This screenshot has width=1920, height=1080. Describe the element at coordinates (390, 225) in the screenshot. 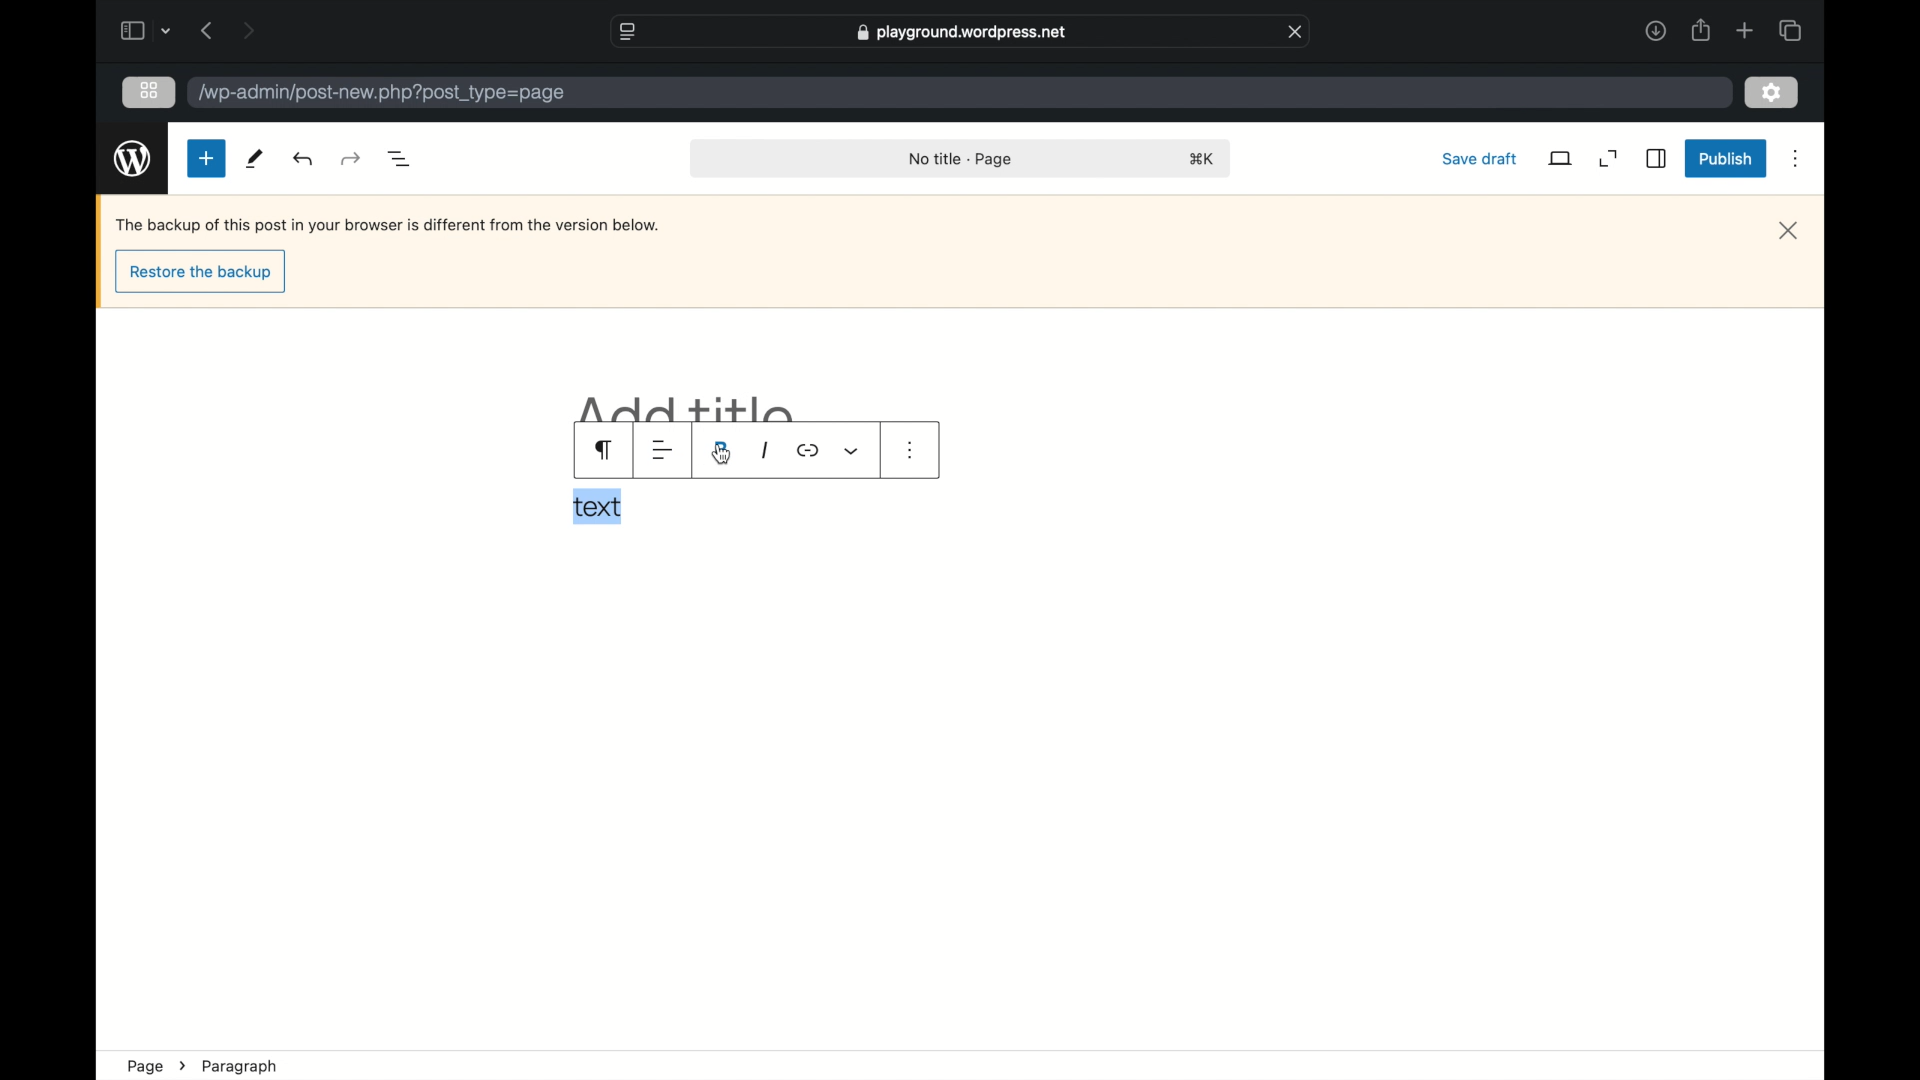

I see `Backup notification` at that location.